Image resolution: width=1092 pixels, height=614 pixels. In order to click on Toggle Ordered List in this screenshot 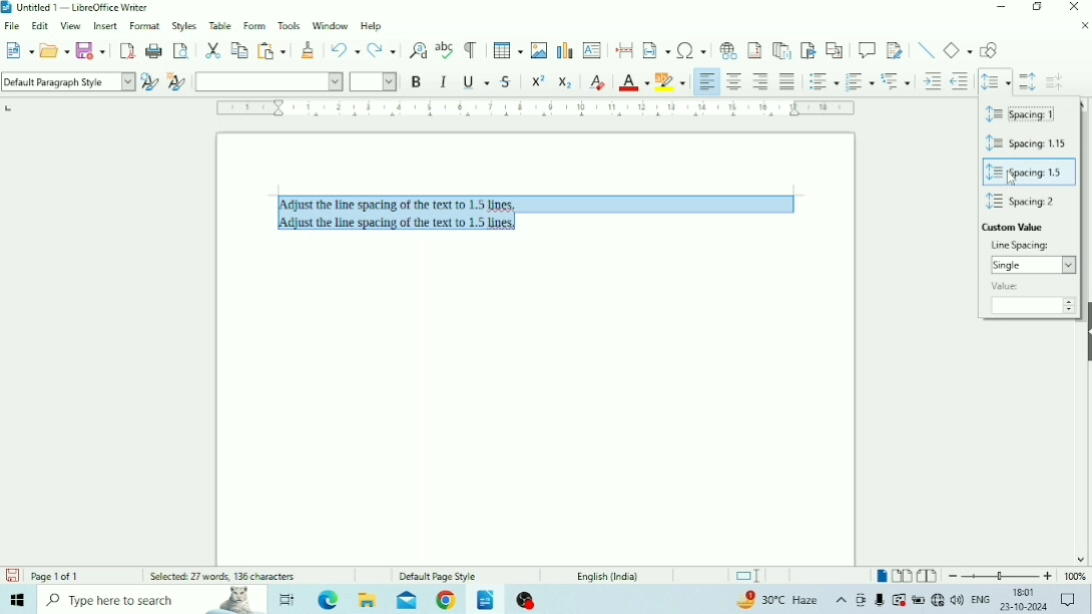, I will do `click(859, 80)`.